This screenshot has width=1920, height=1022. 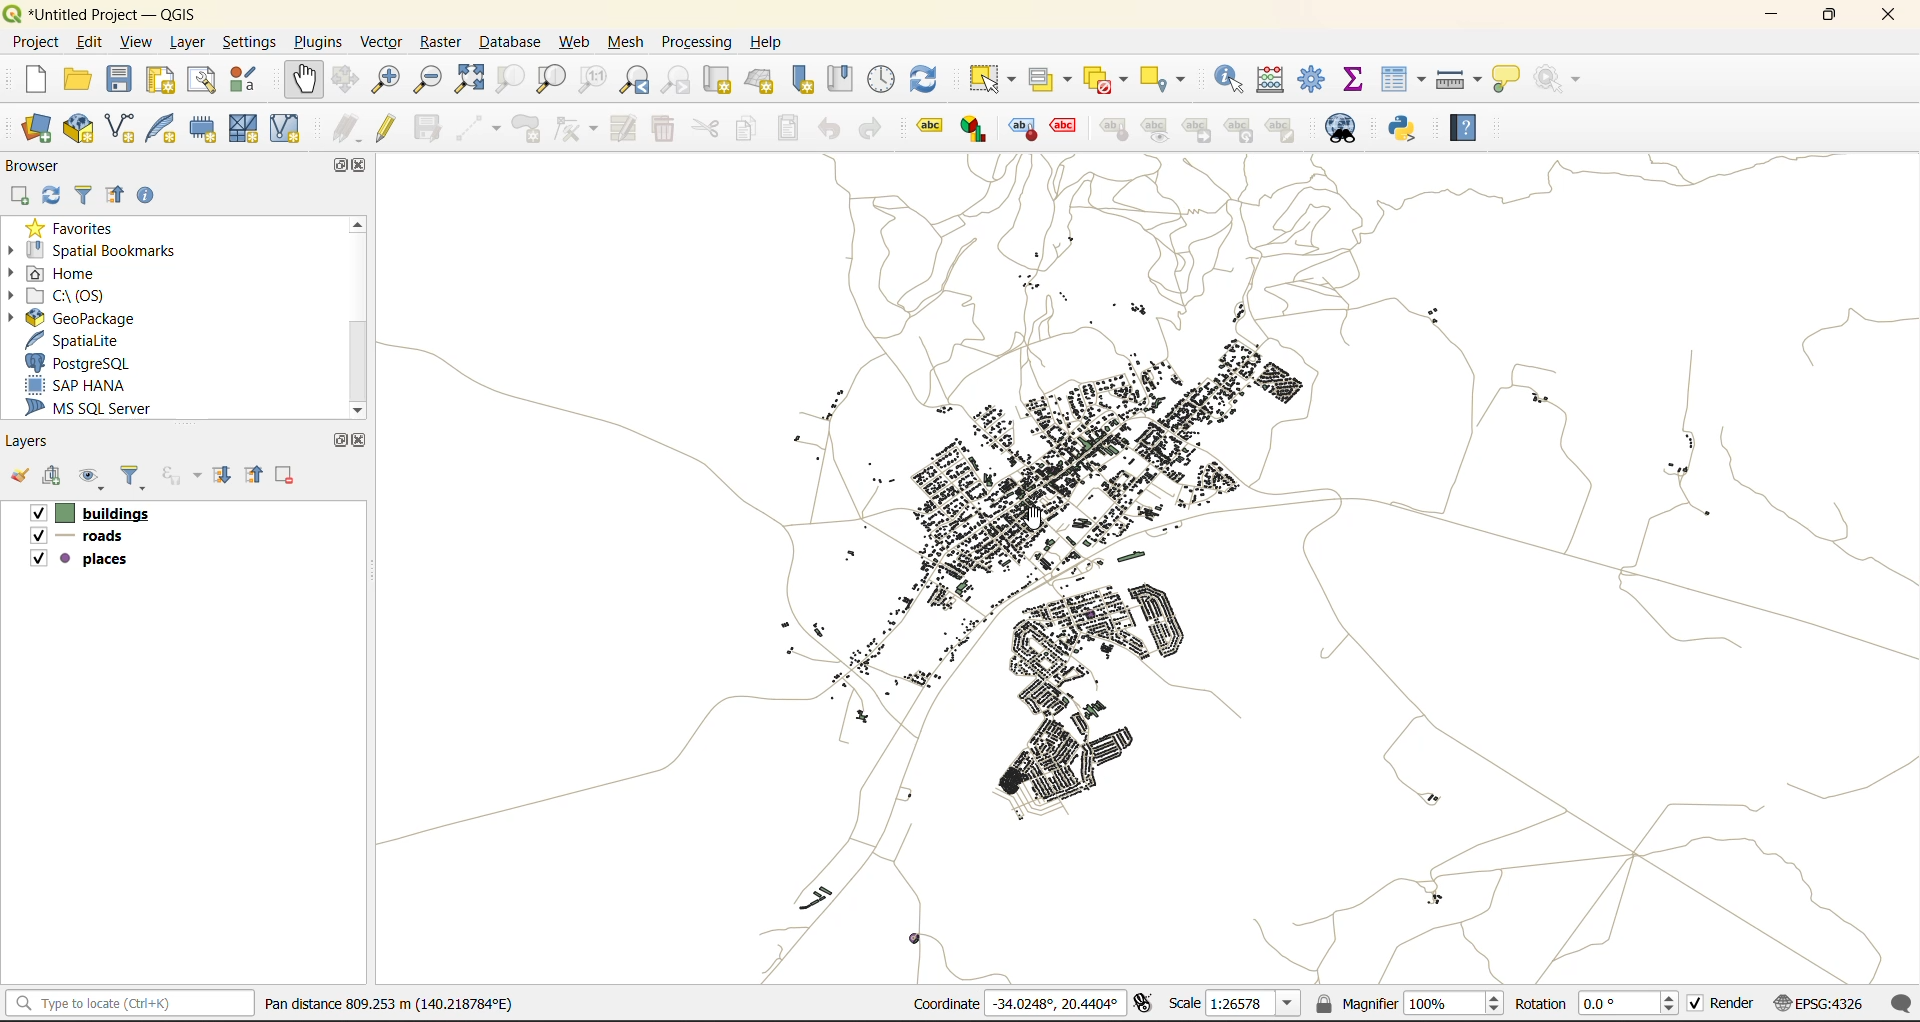 What do you see at coordinates (1051, 77) in the screenshot?
I see `select value` at bounding box center [1051, 77].